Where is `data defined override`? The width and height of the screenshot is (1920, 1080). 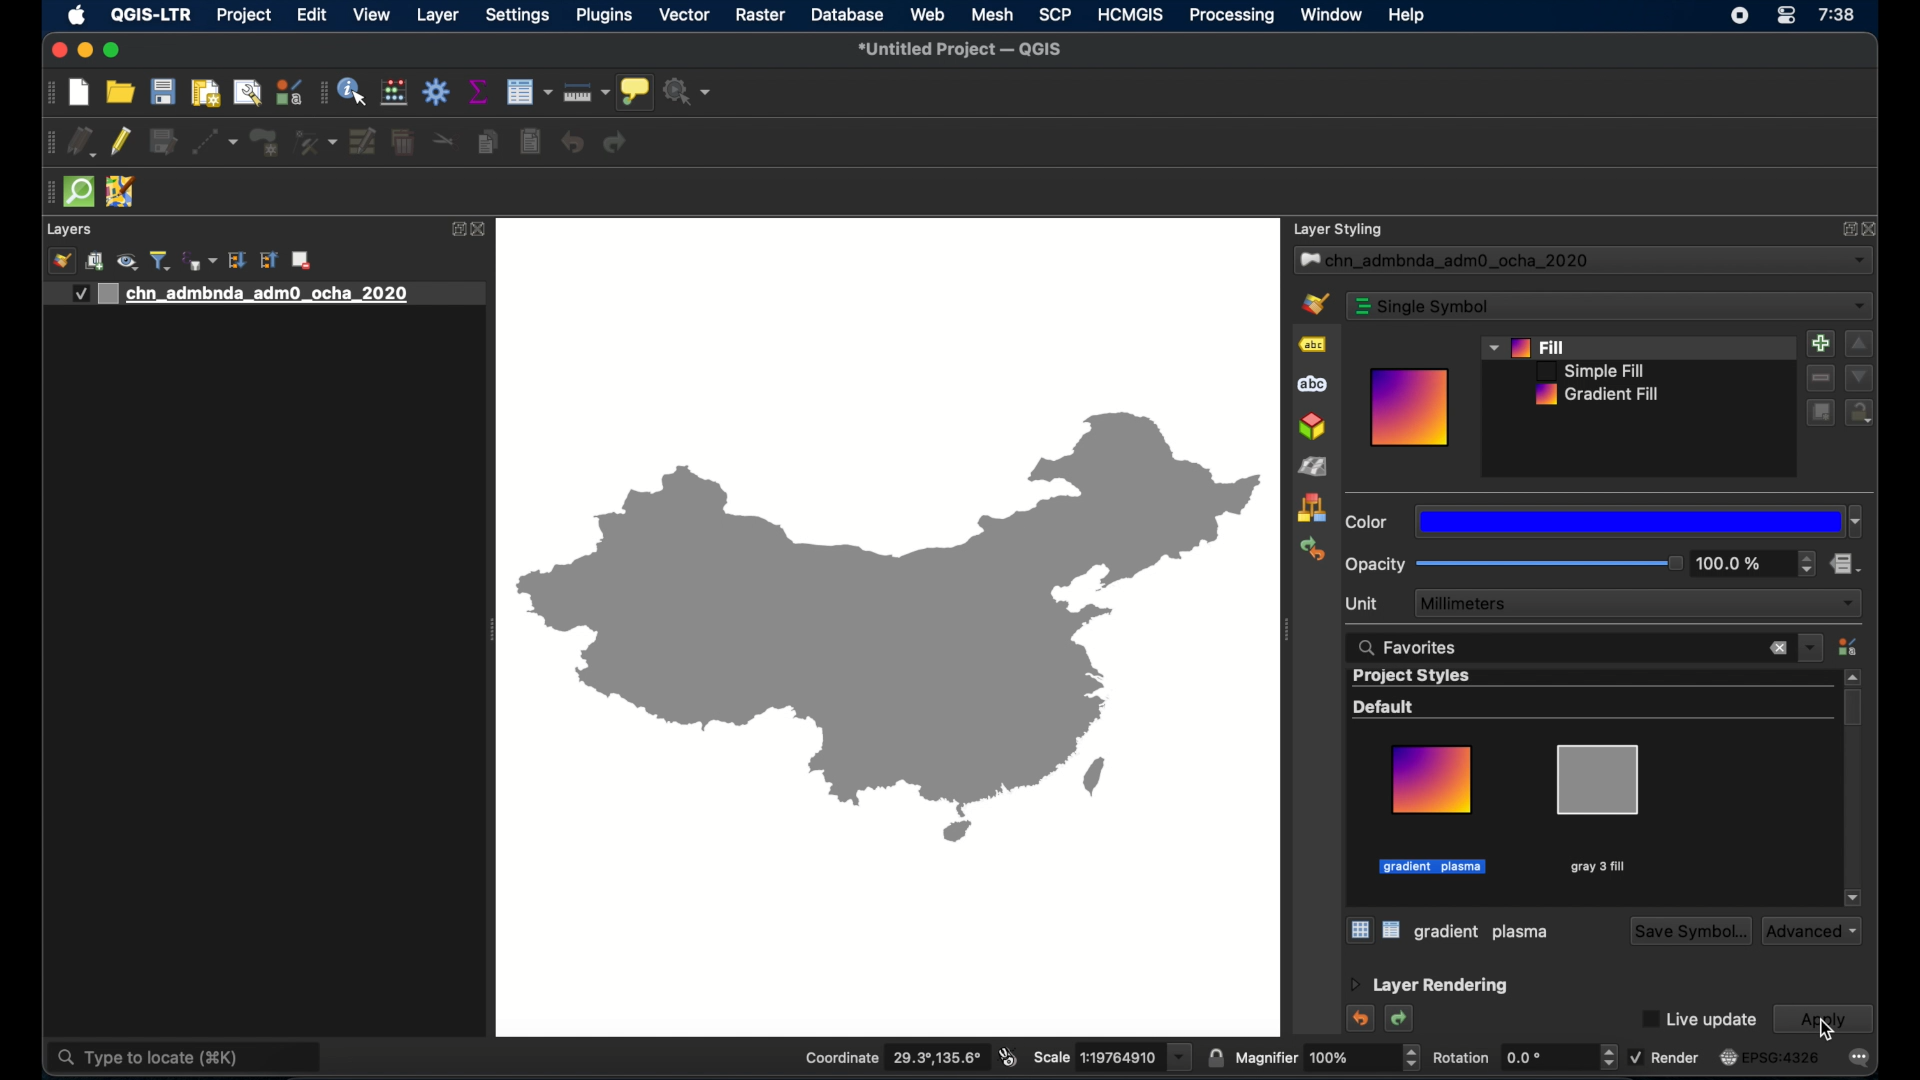 data defined override is located at coordinates (1845, 564).